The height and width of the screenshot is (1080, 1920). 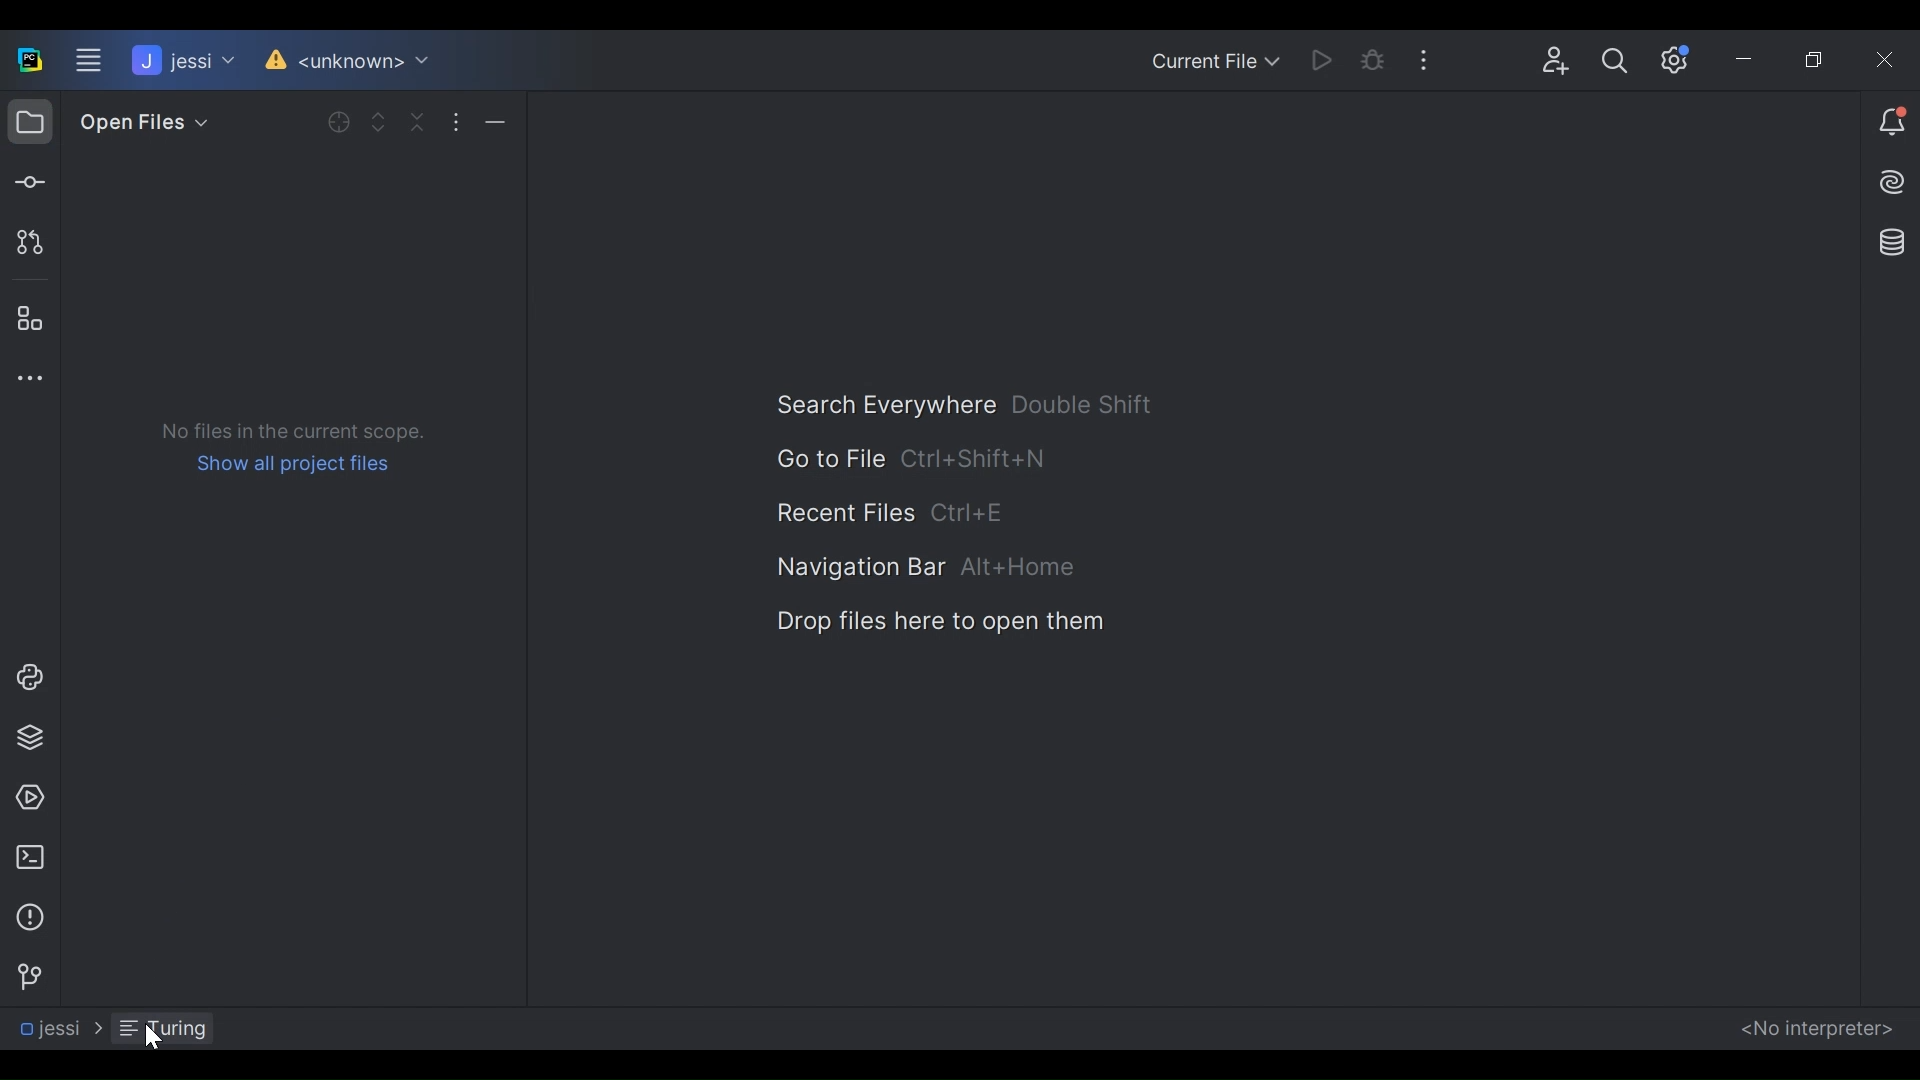 What do you see at coordinates (24, 977) in the screenshot?
I see `Version Control` at bounding box center [24, 977].